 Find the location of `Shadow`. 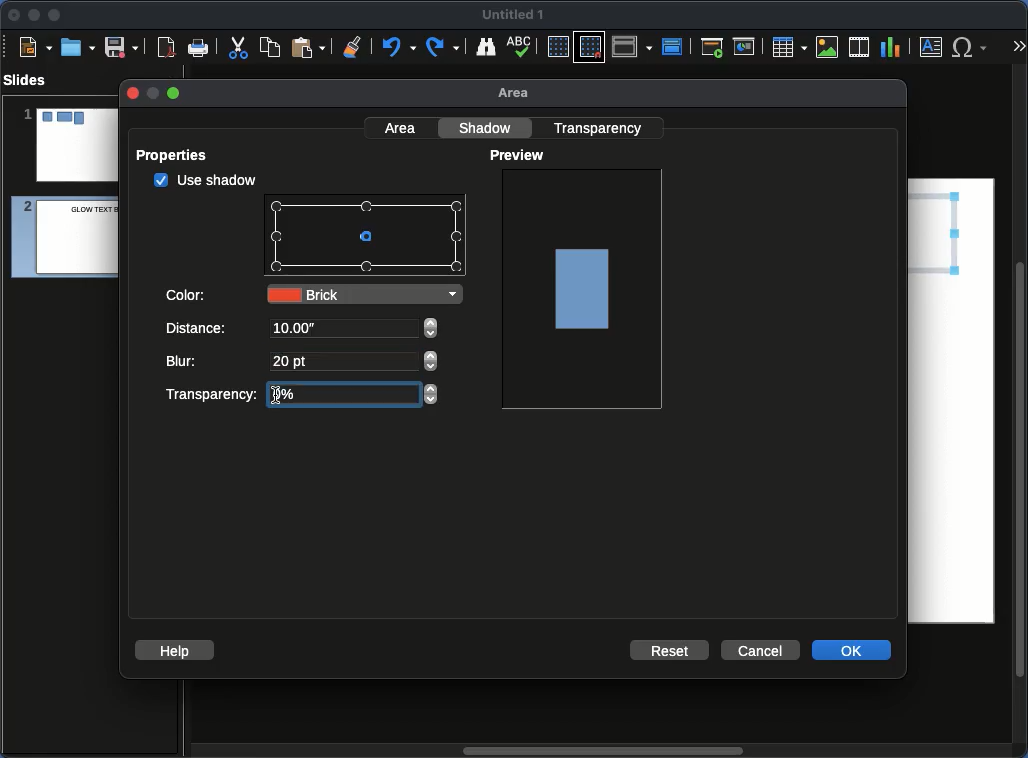

Shadow is located at coordinates (488, 127).